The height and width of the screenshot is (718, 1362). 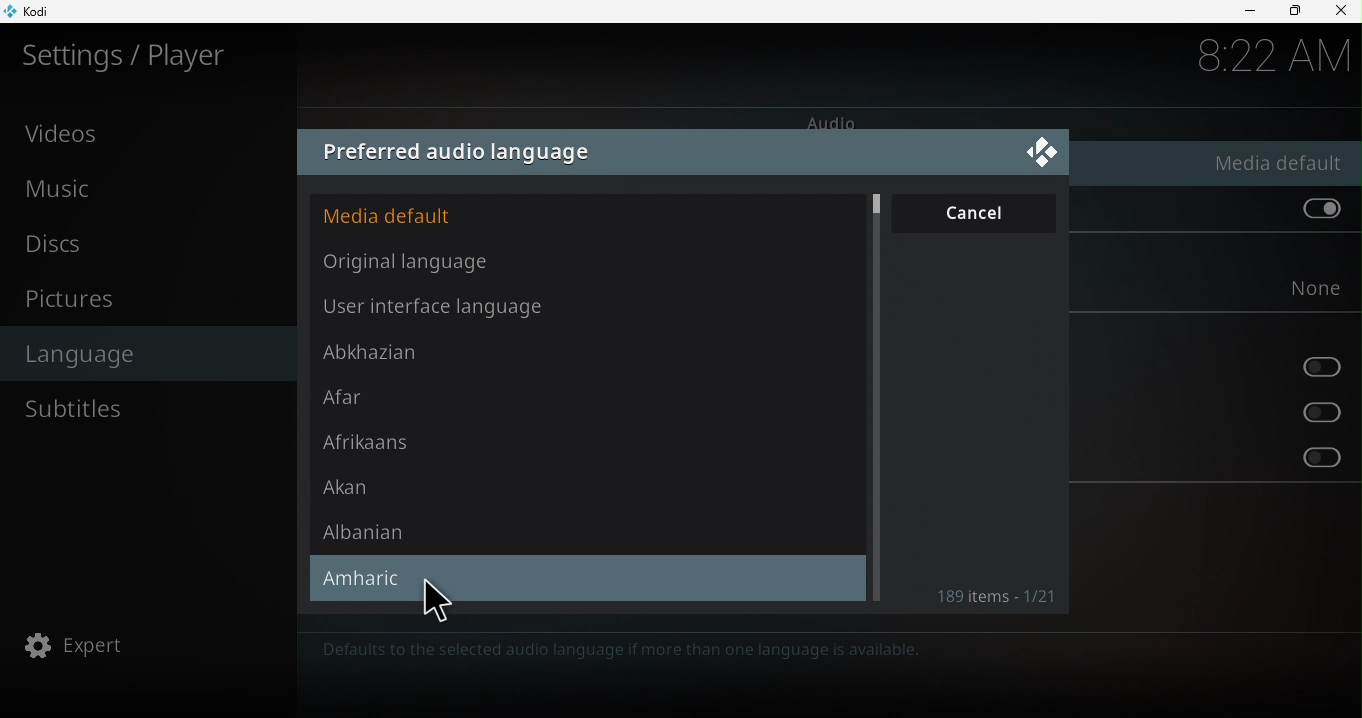 What do you see at coordinates (571, 261) in the screenshot?
I see `Original language` at bounding box center [571, 261].